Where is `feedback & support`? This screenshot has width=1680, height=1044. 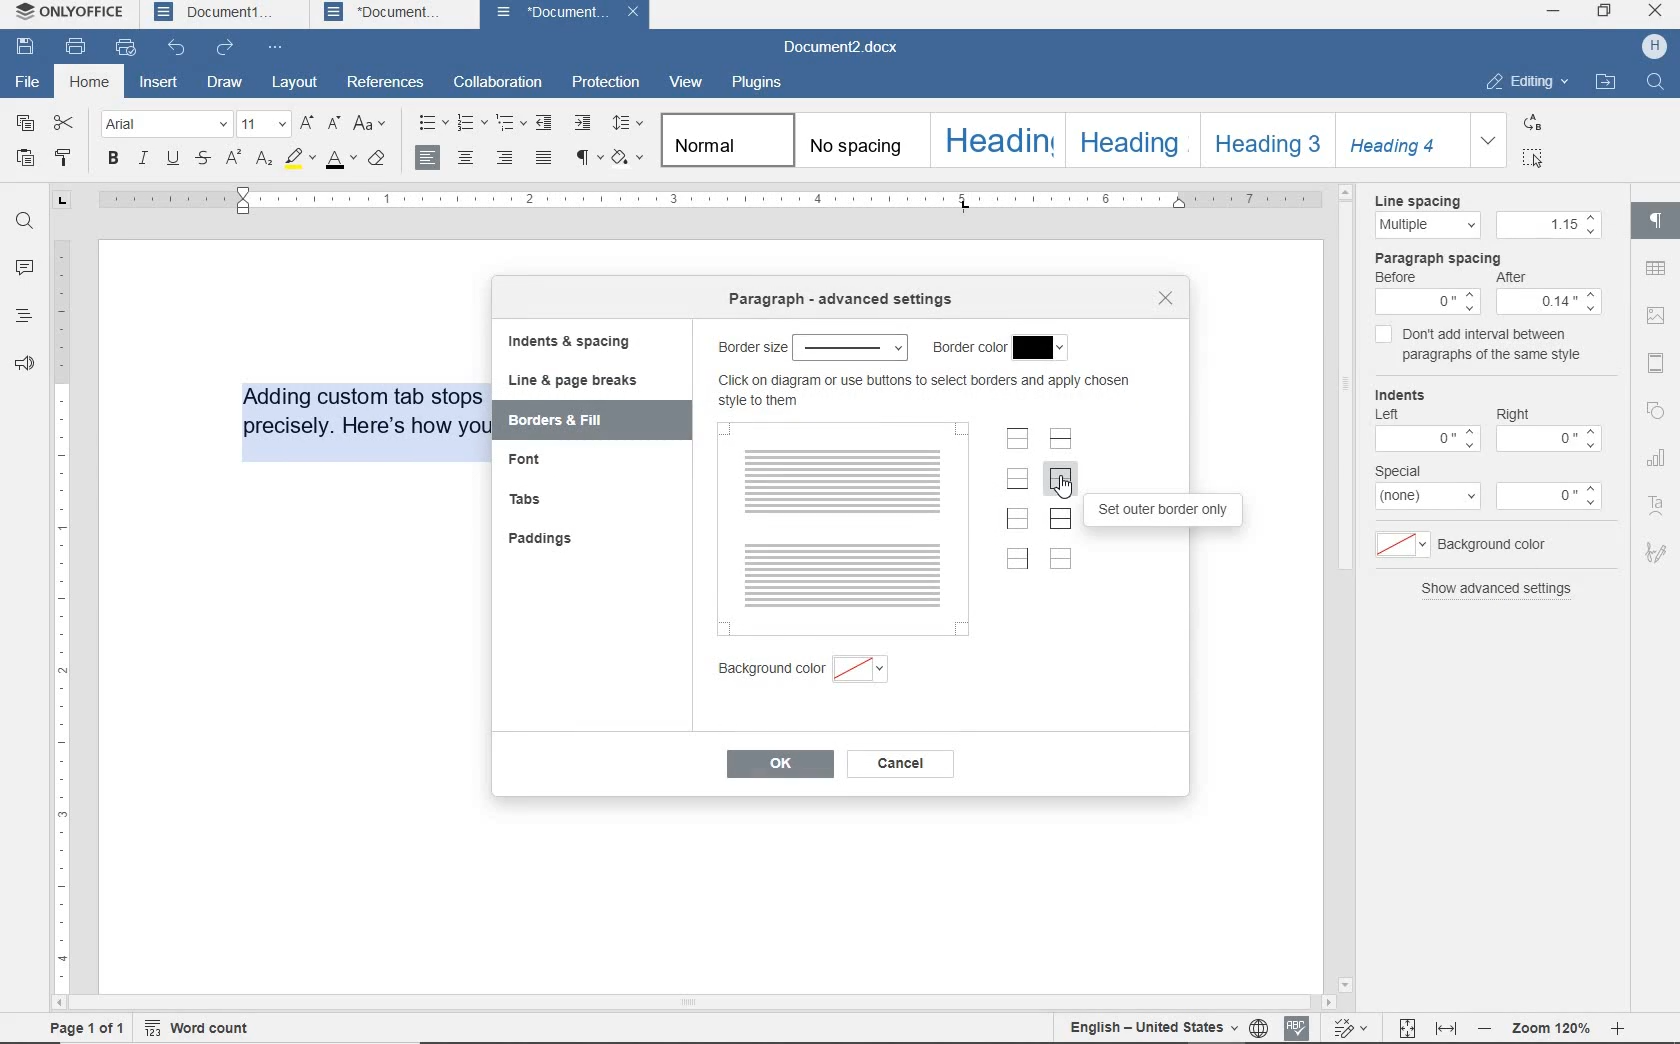 feedback & support is located at coordinates (24, 364).